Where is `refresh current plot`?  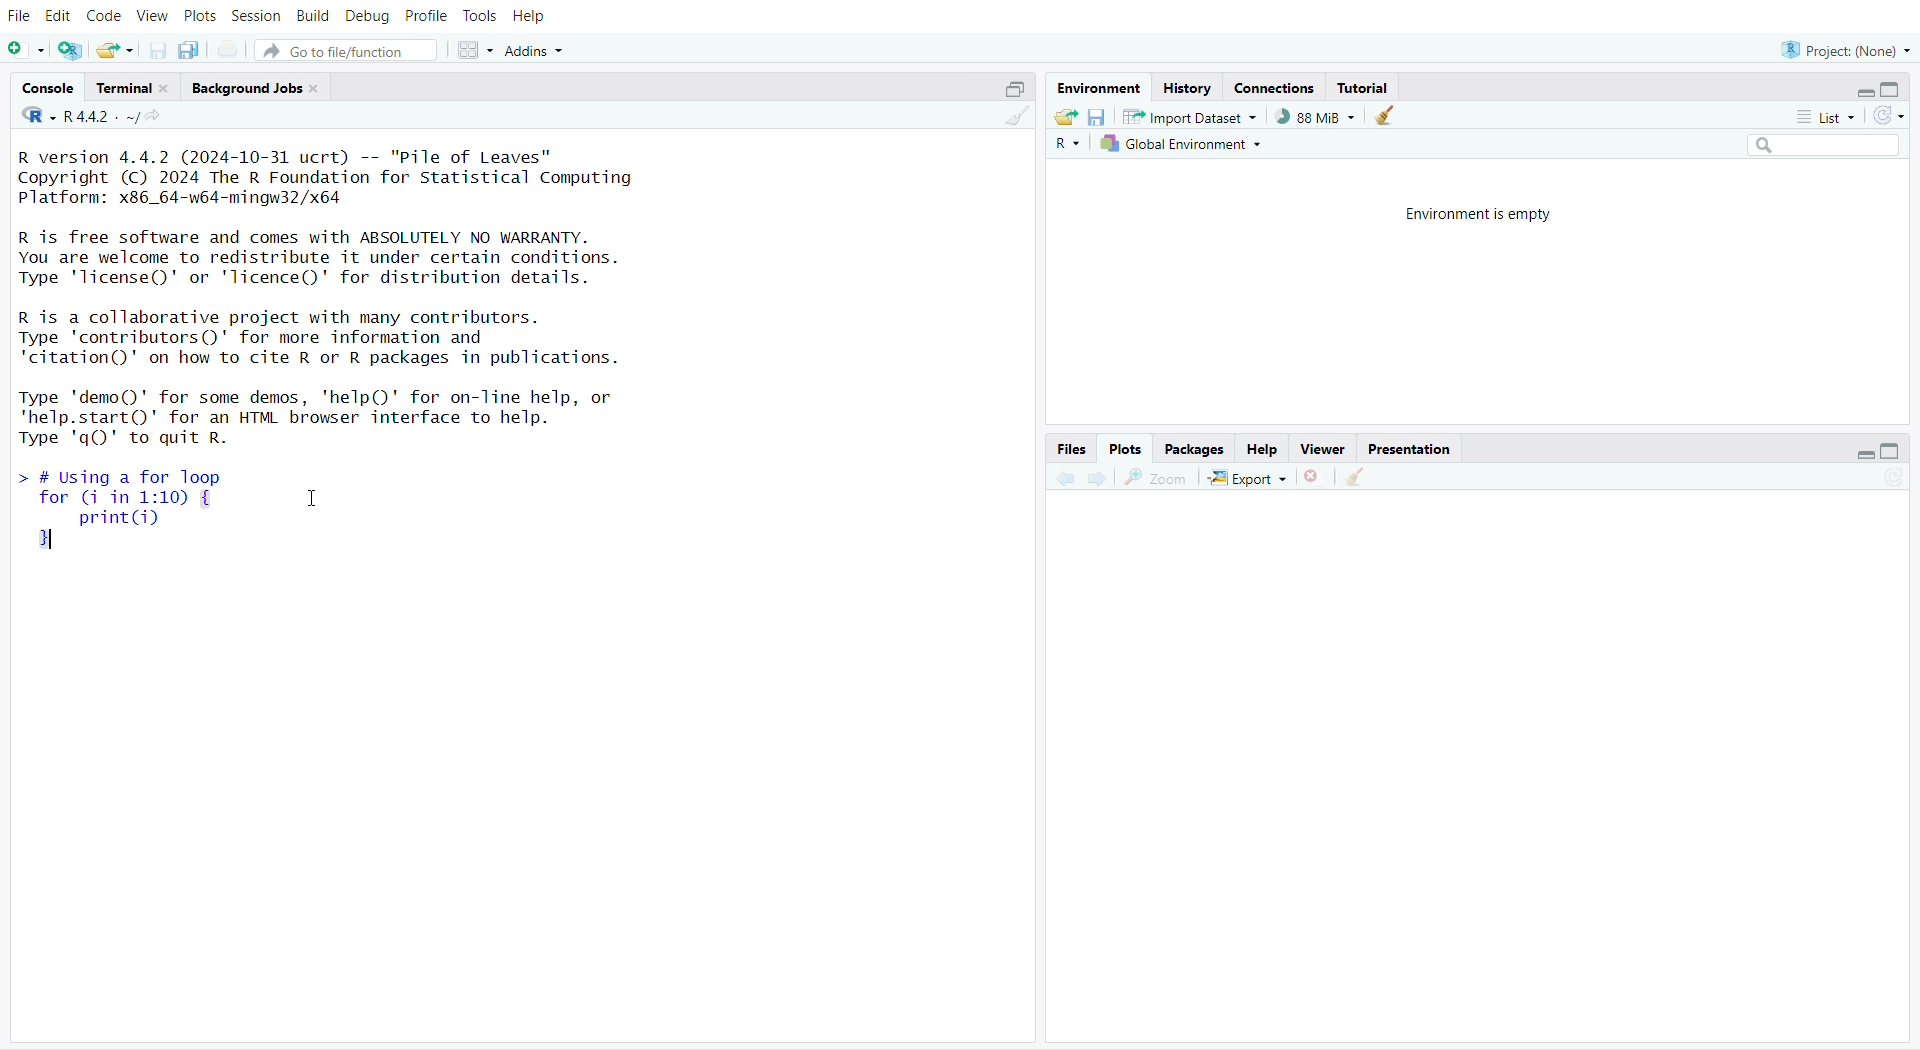
refresh current plot is located at coordinates (1885, 484).